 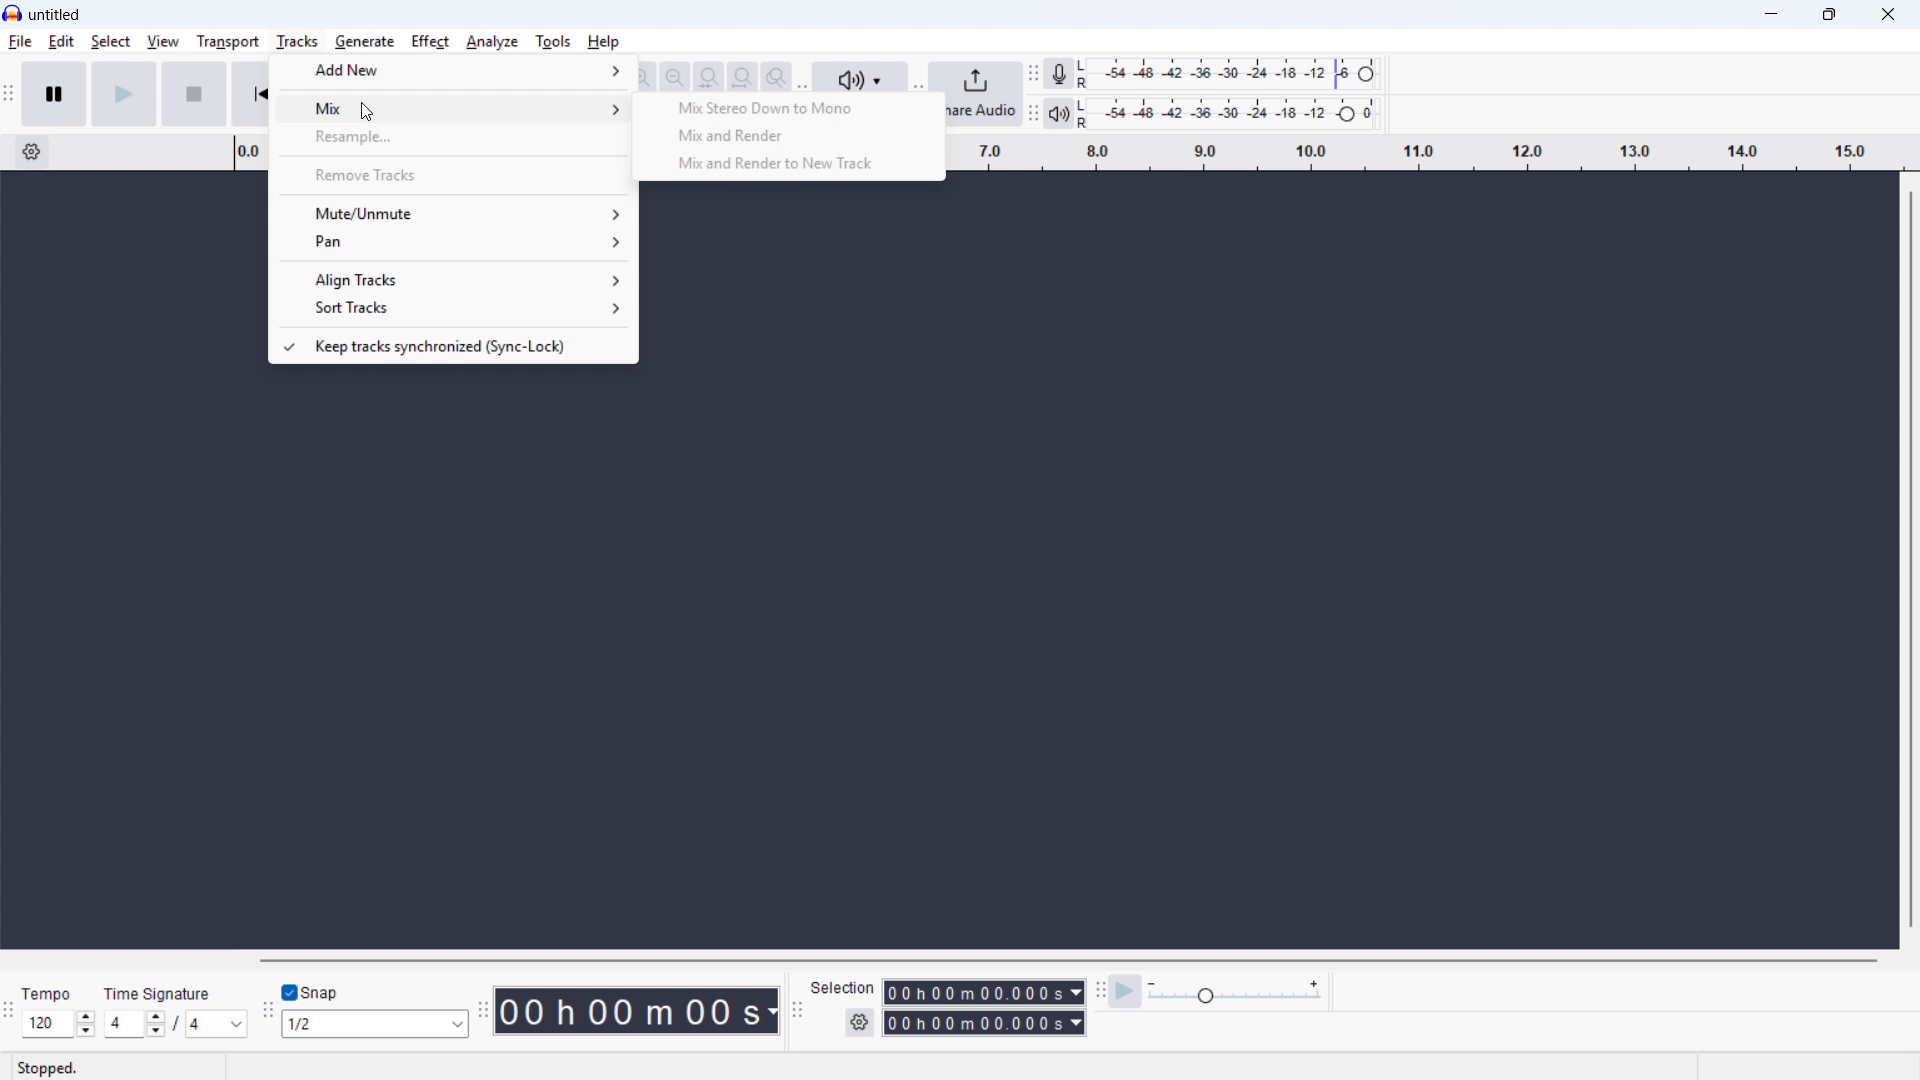 What do you see at coordinates (450, 69) in the screenshot?
I see `Add new  ` at bounding box center [450, 69].